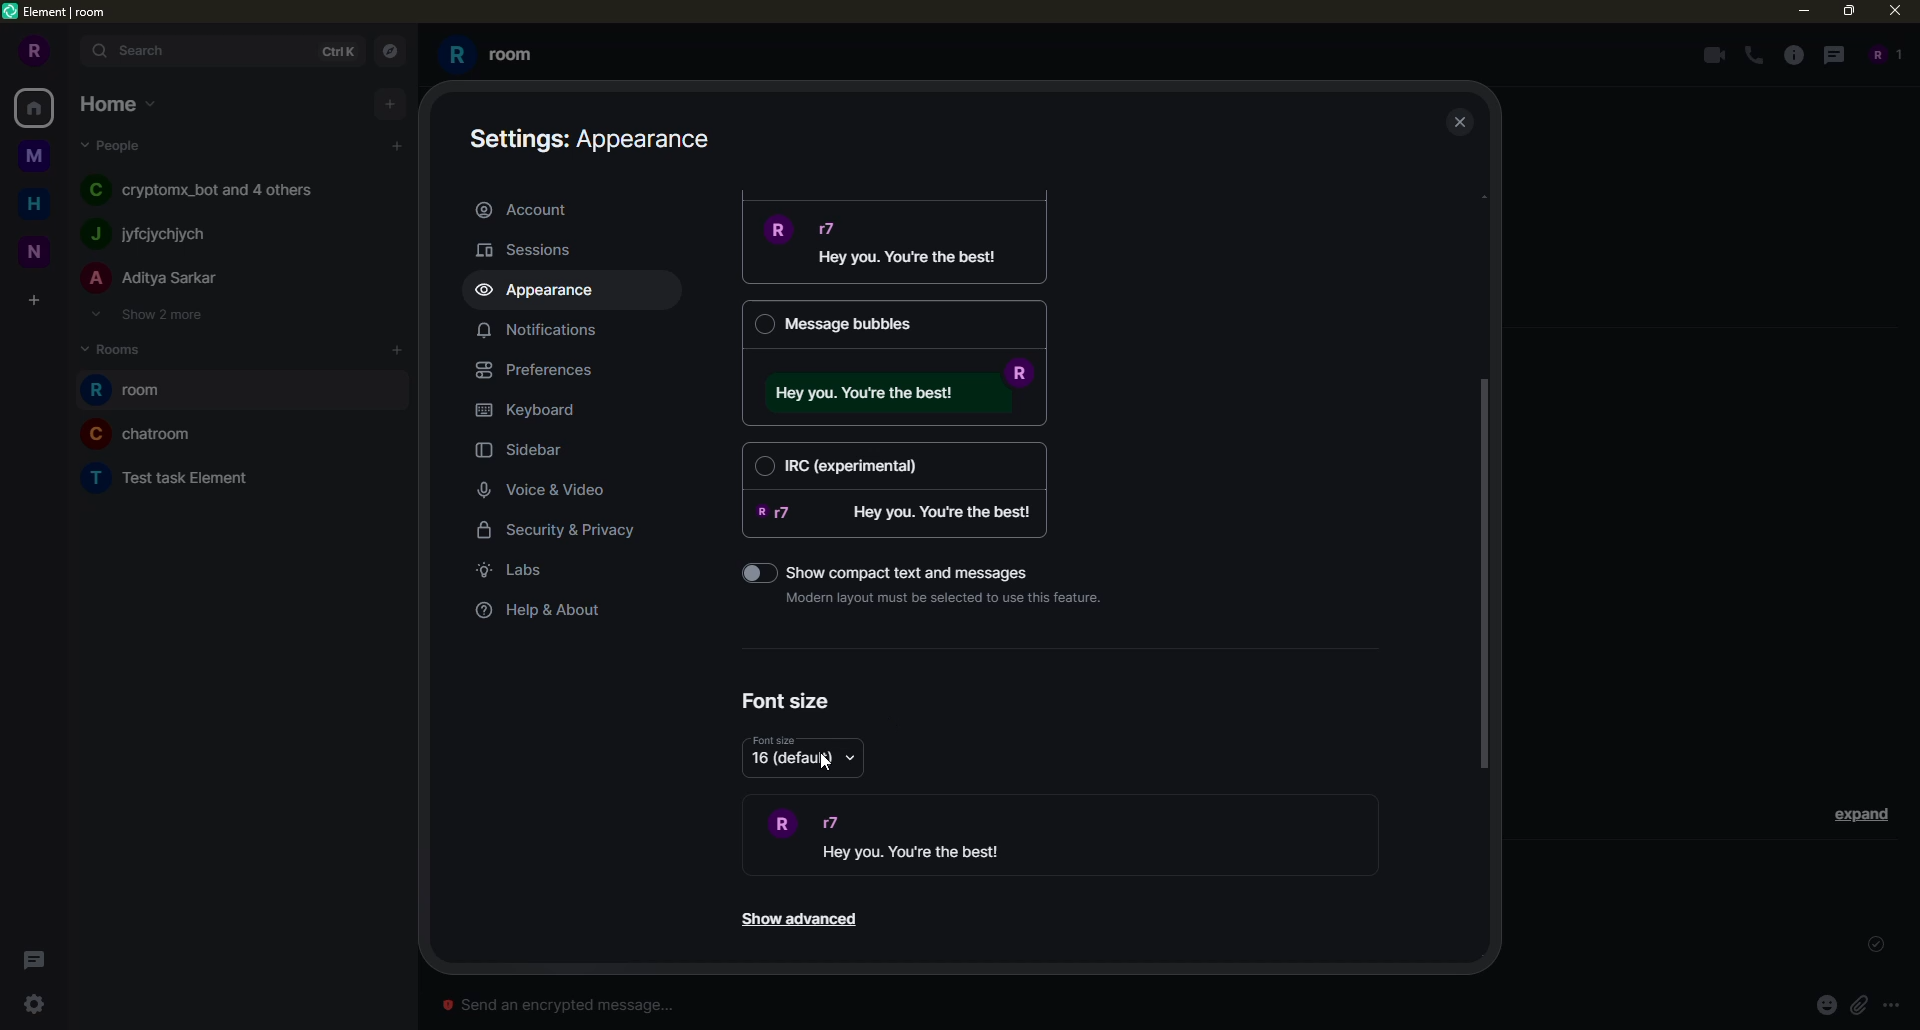  Describe the element at coordinates (142, 50) in the screenshot. I see `search` at that location.